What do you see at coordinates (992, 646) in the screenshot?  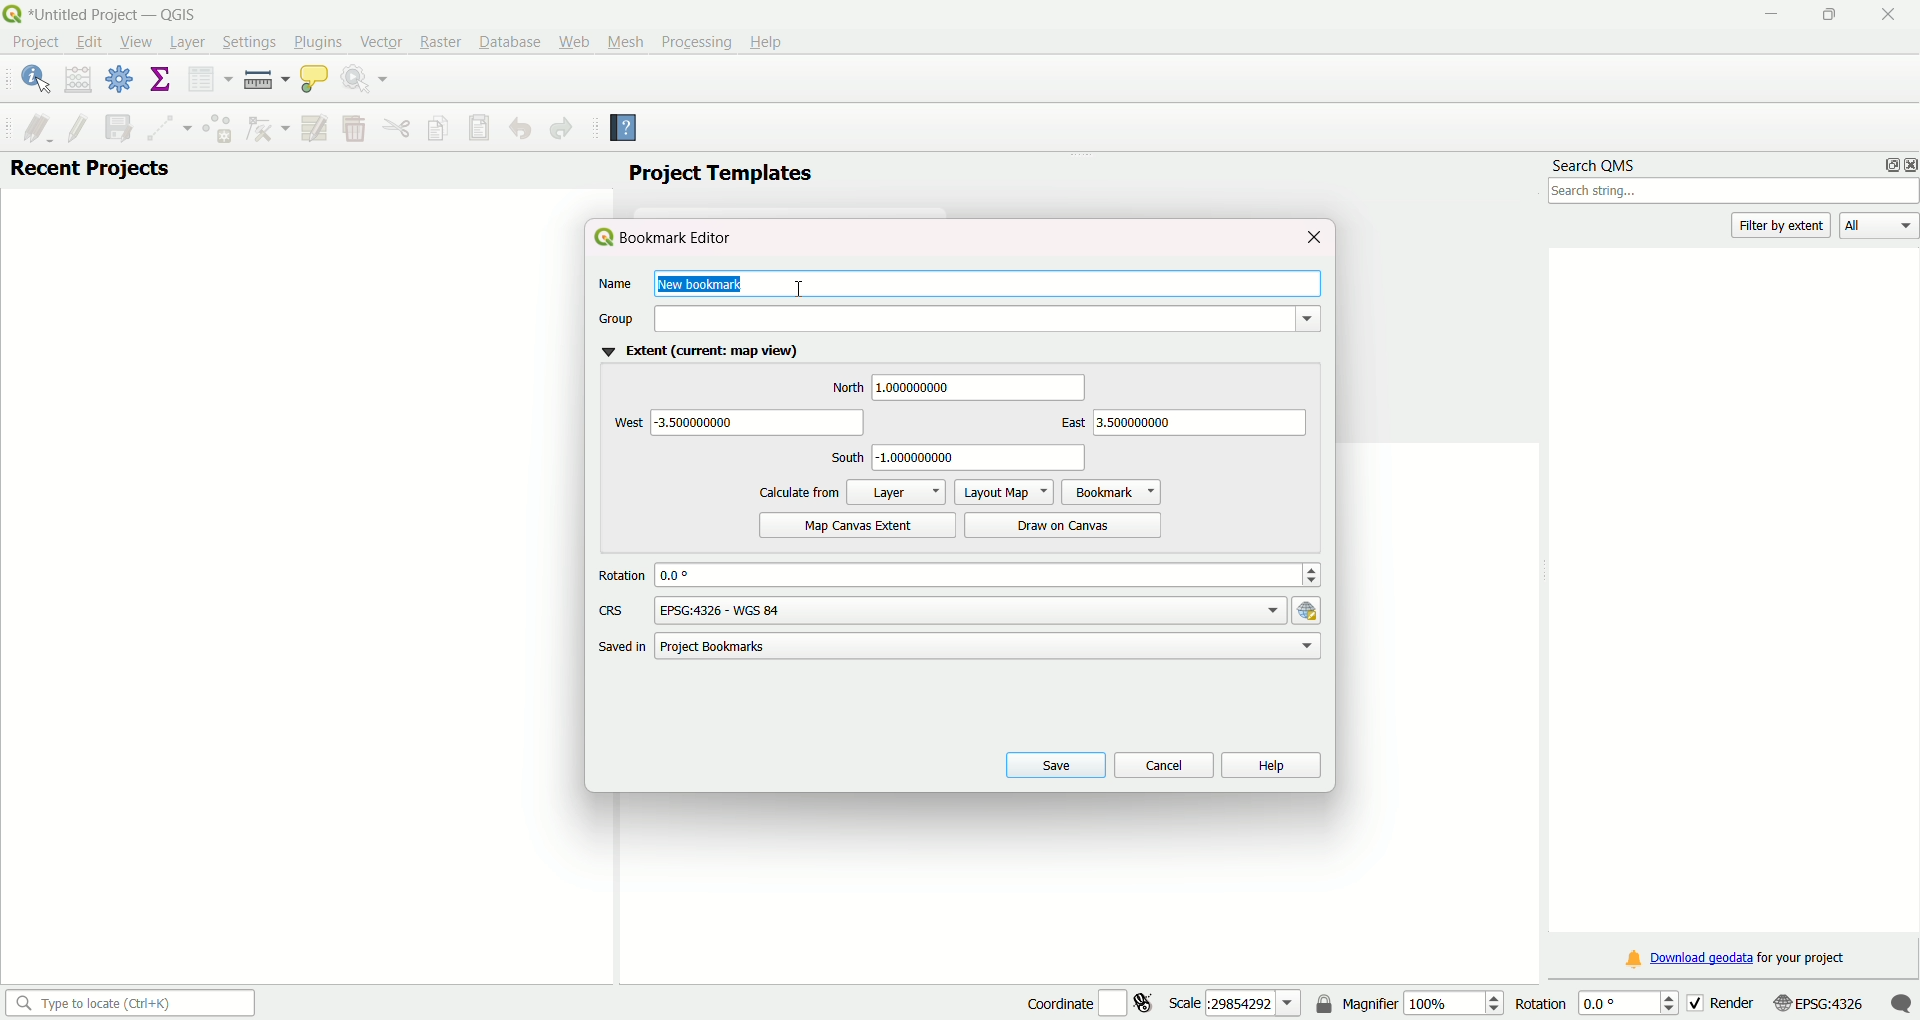 I see `text box` at bounding box center [992, 646].